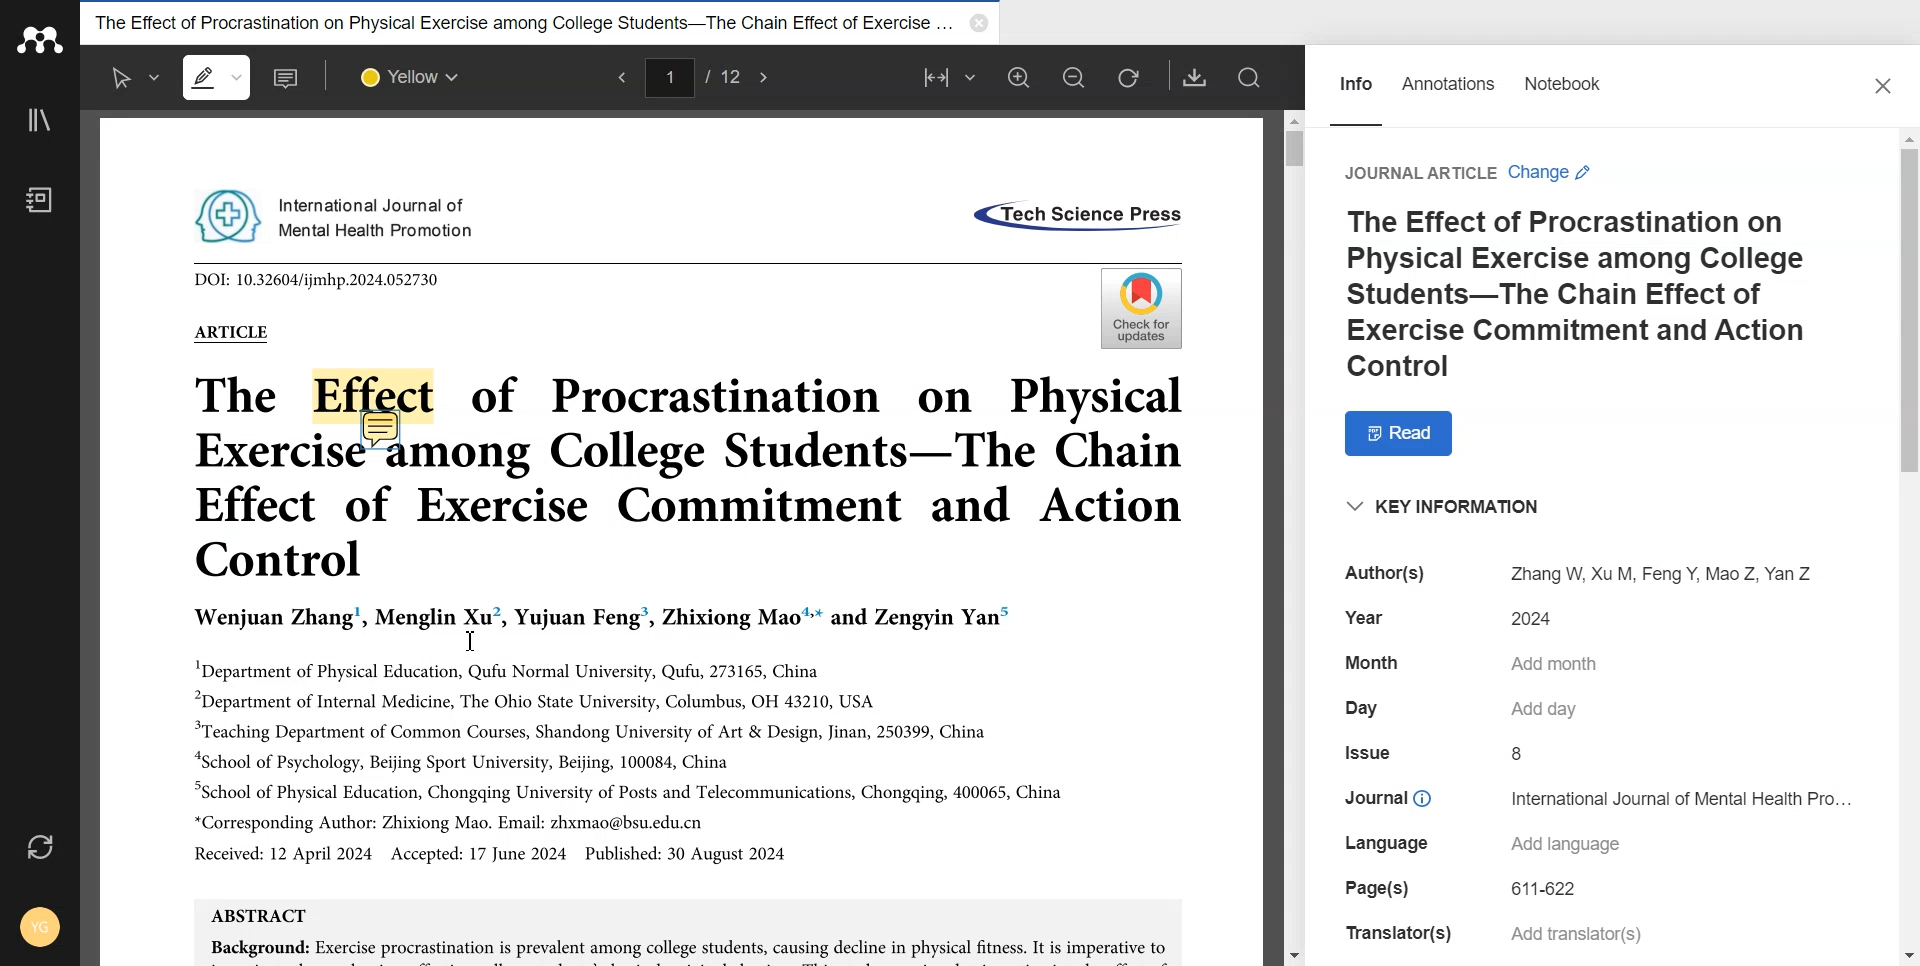 This screenshot has width=1920, height=966. What do you see at coordinates (1475, 664) in the screenshot?
I see `Month Add month` at bounding box center [1475, 664].